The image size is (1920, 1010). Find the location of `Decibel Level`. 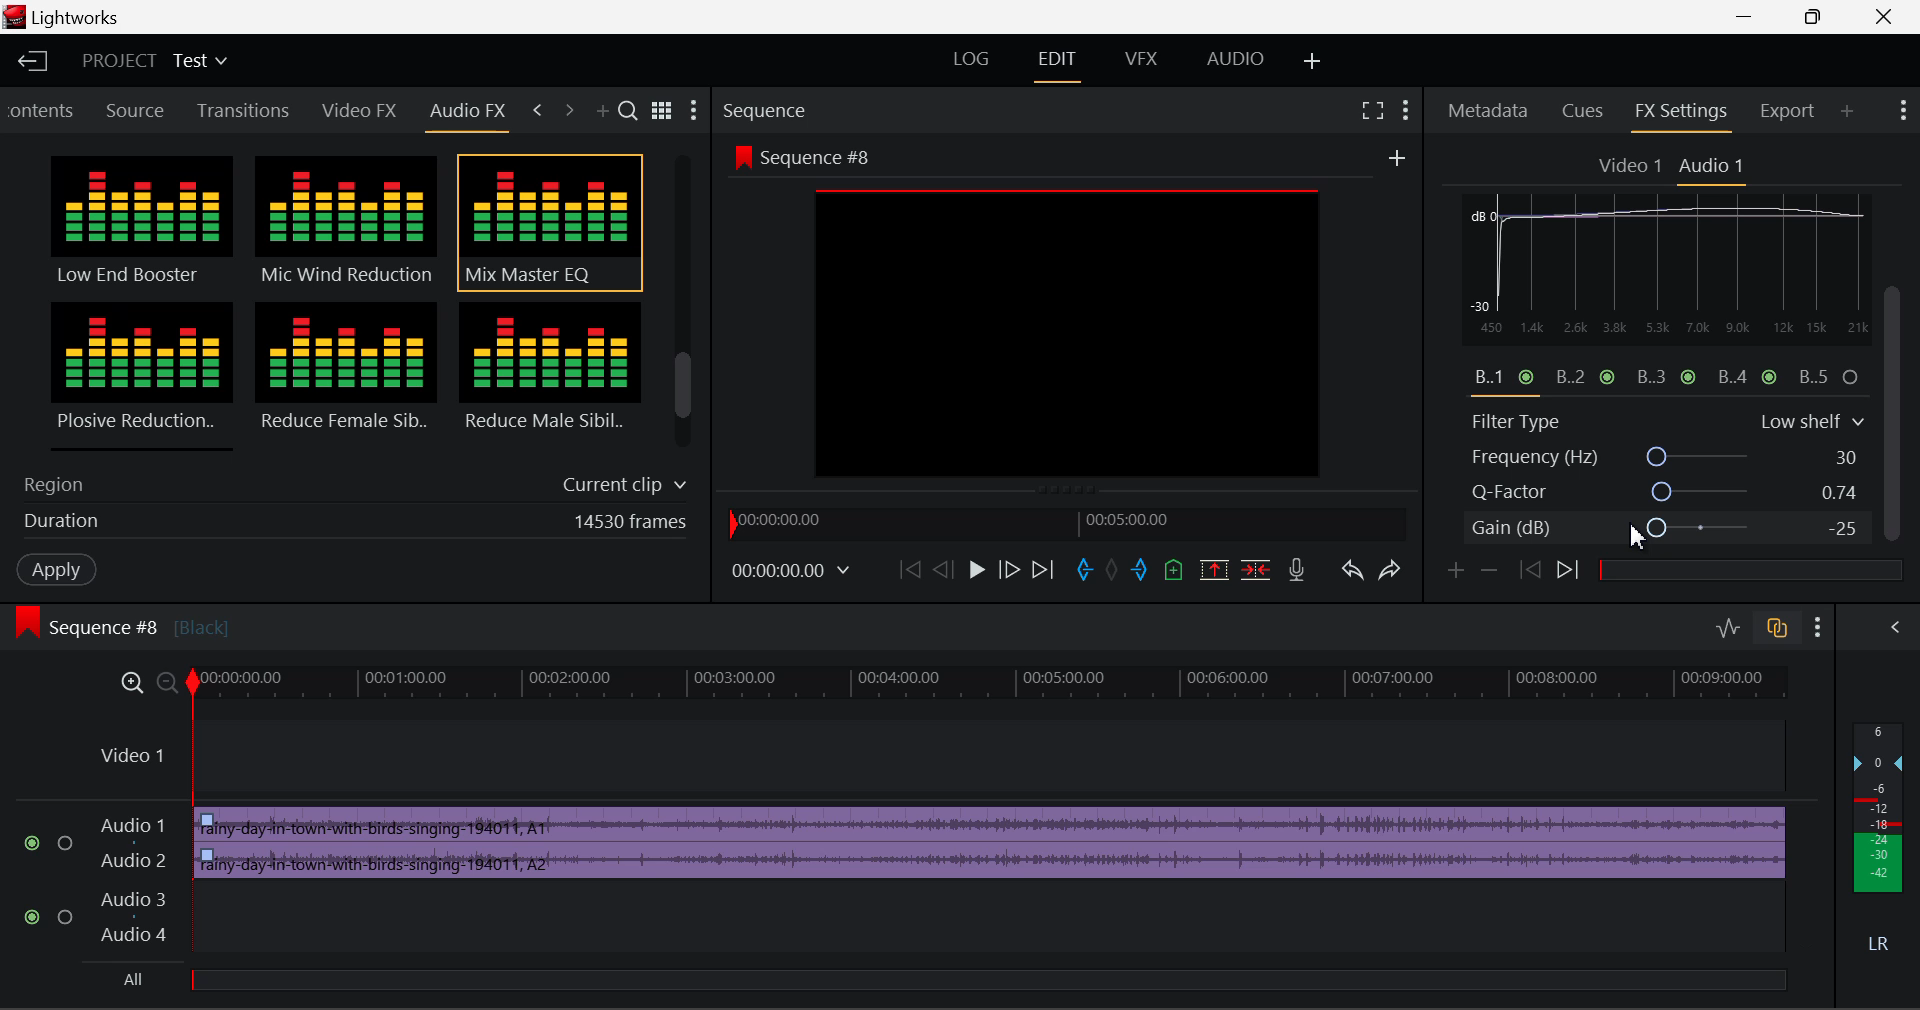

Decibel Level is located at coordinates (1882, 842).